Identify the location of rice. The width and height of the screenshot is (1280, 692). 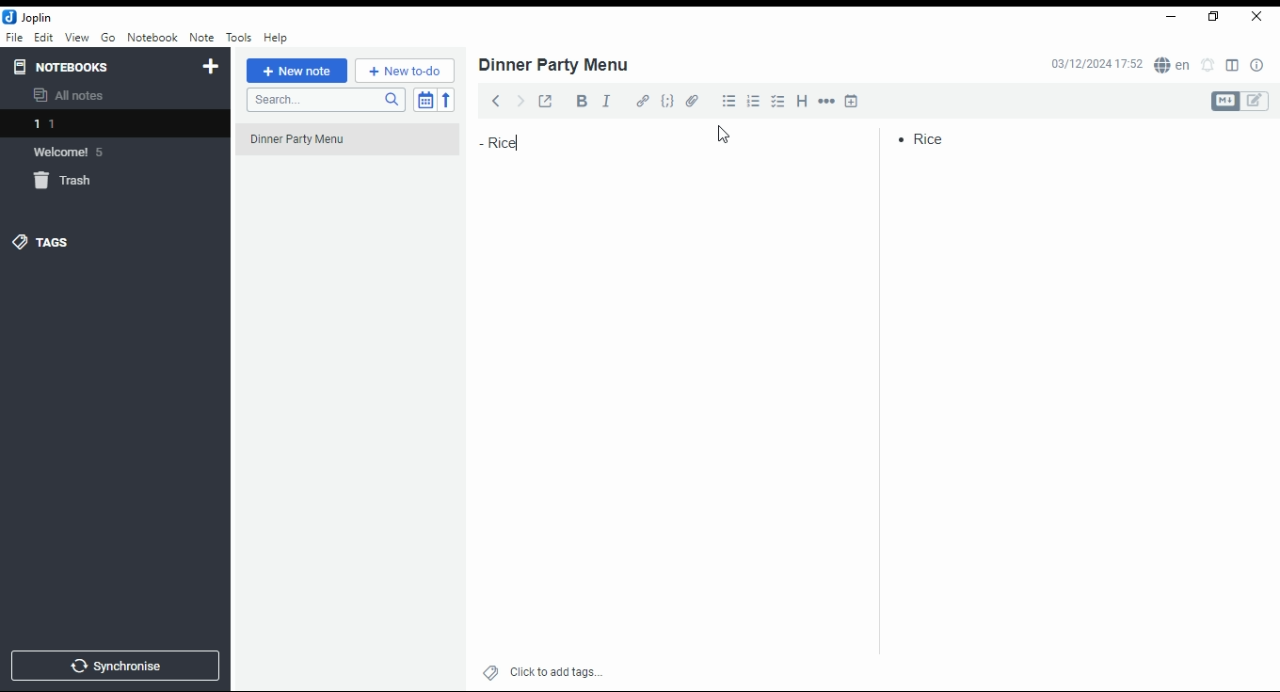
(946, 136).